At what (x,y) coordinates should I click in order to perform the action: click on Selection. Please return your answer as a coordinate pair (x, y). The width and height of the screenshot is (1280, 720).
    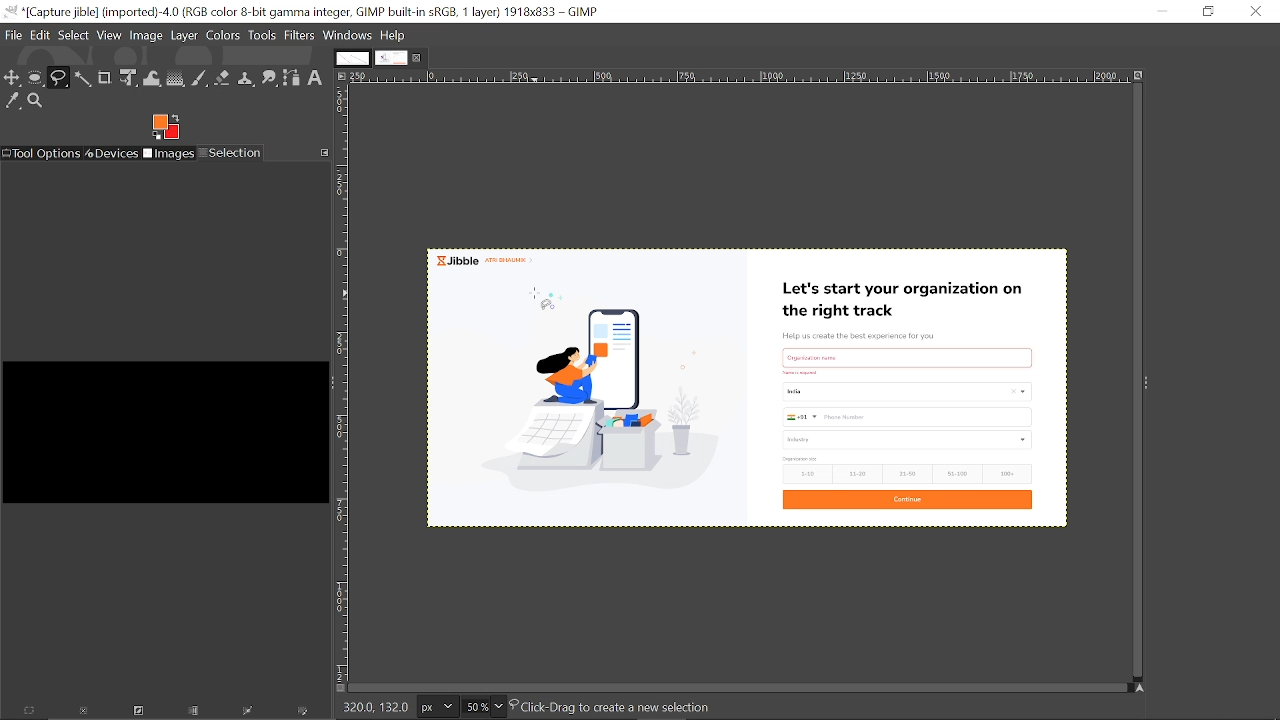
    Looking at the image, I should click on (231, 153).